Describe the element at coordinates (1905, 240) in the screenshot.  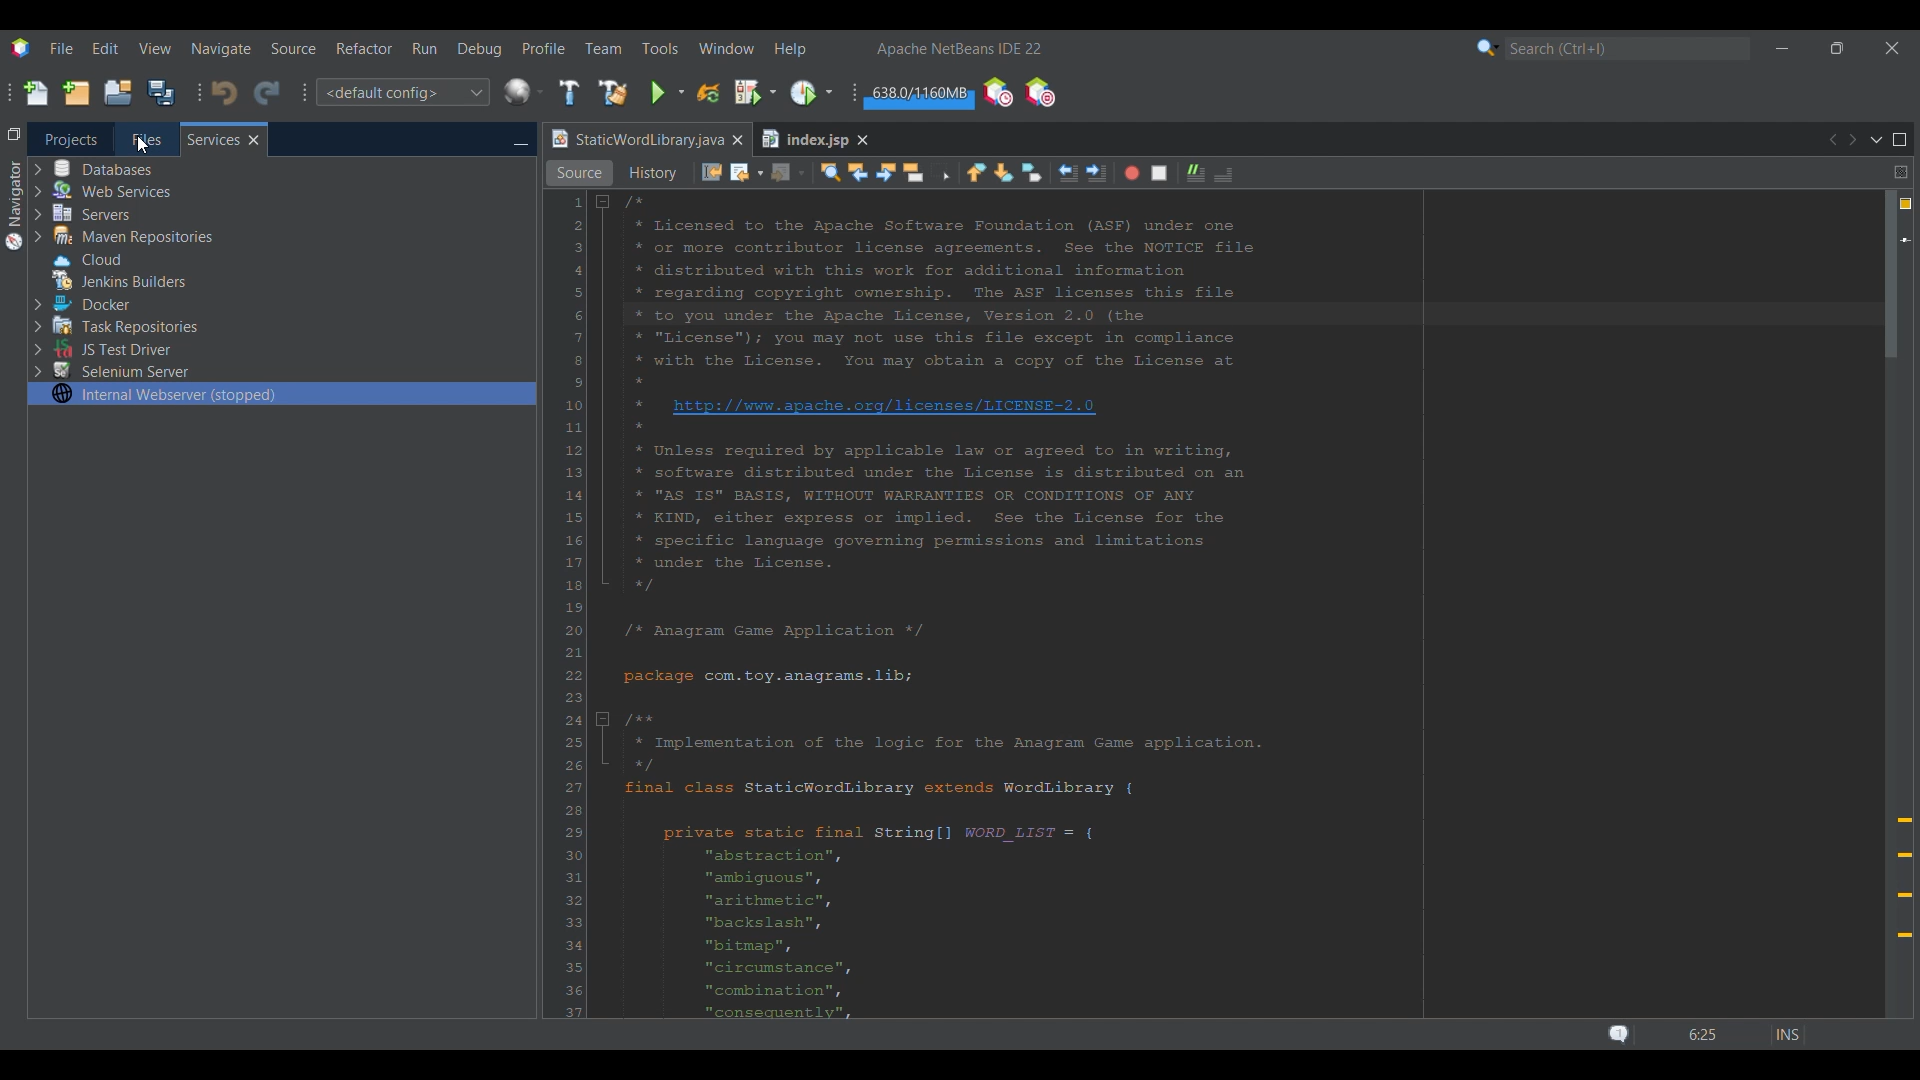
I see `Bookmark` at that location.